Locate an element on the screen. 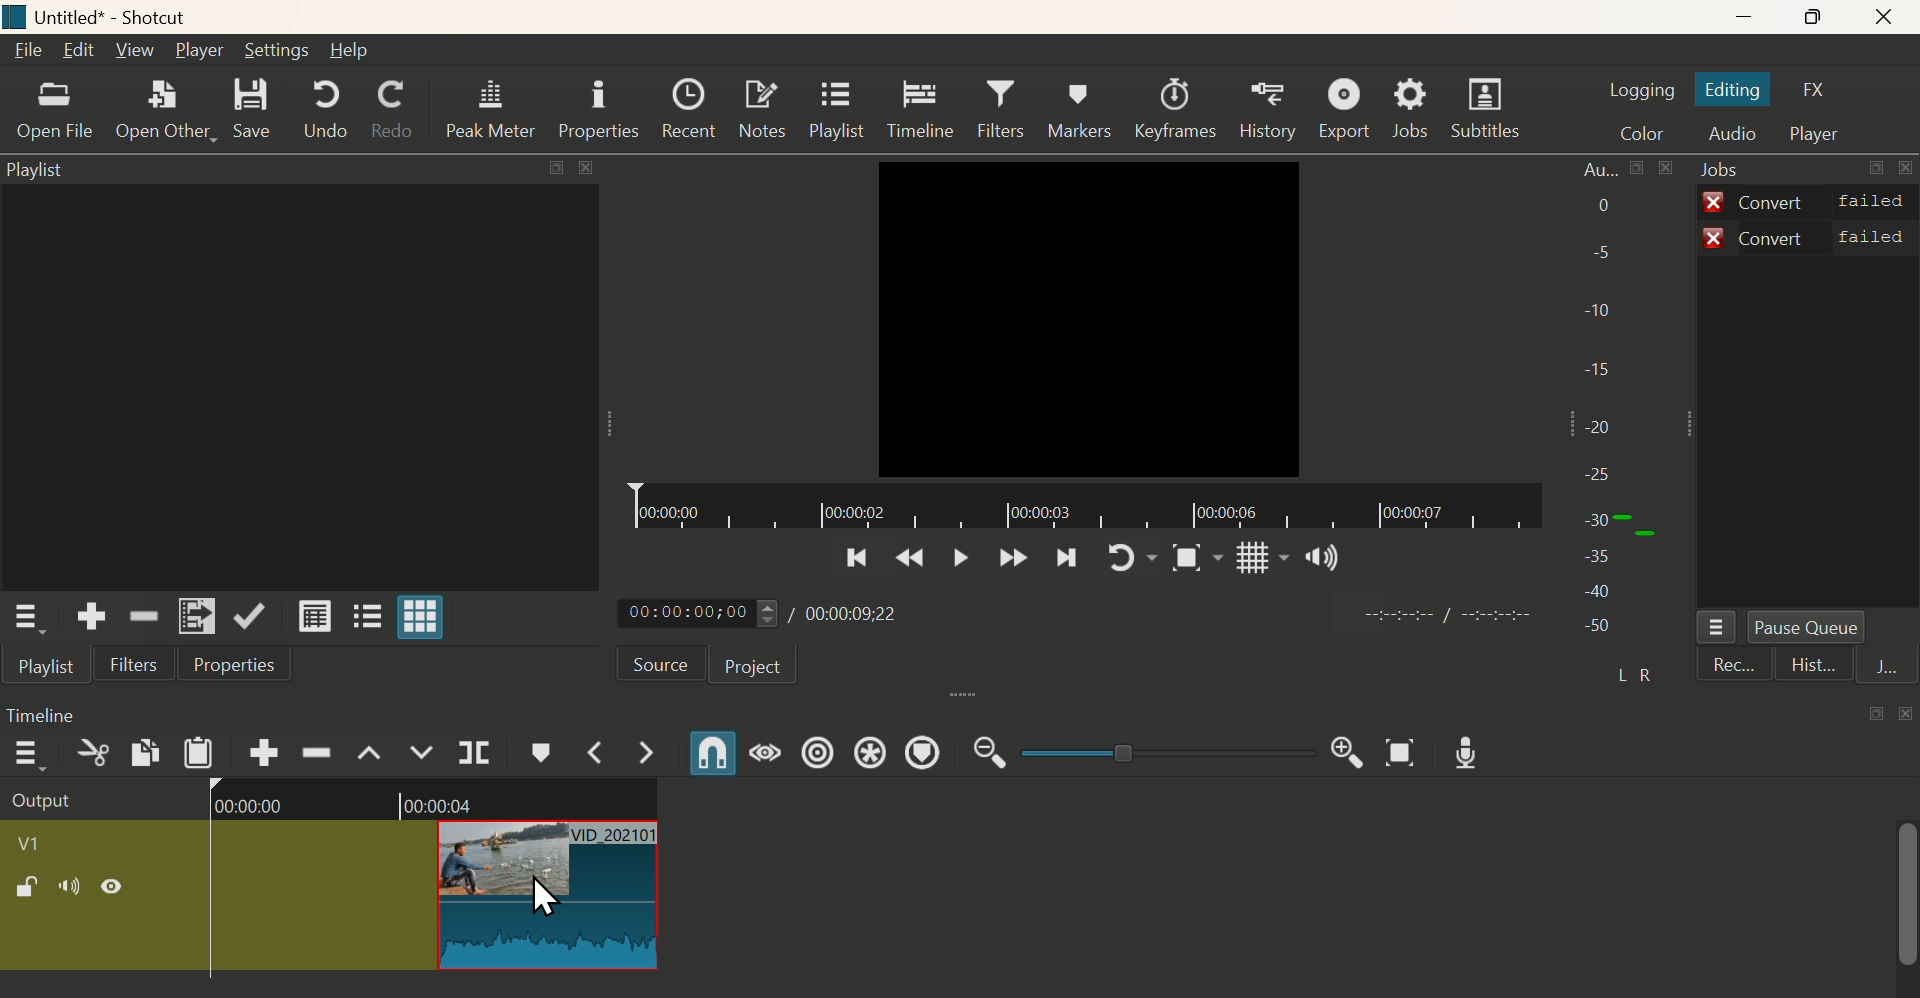 The image size is (1920, 998).  is located at coordinates (869, 755).